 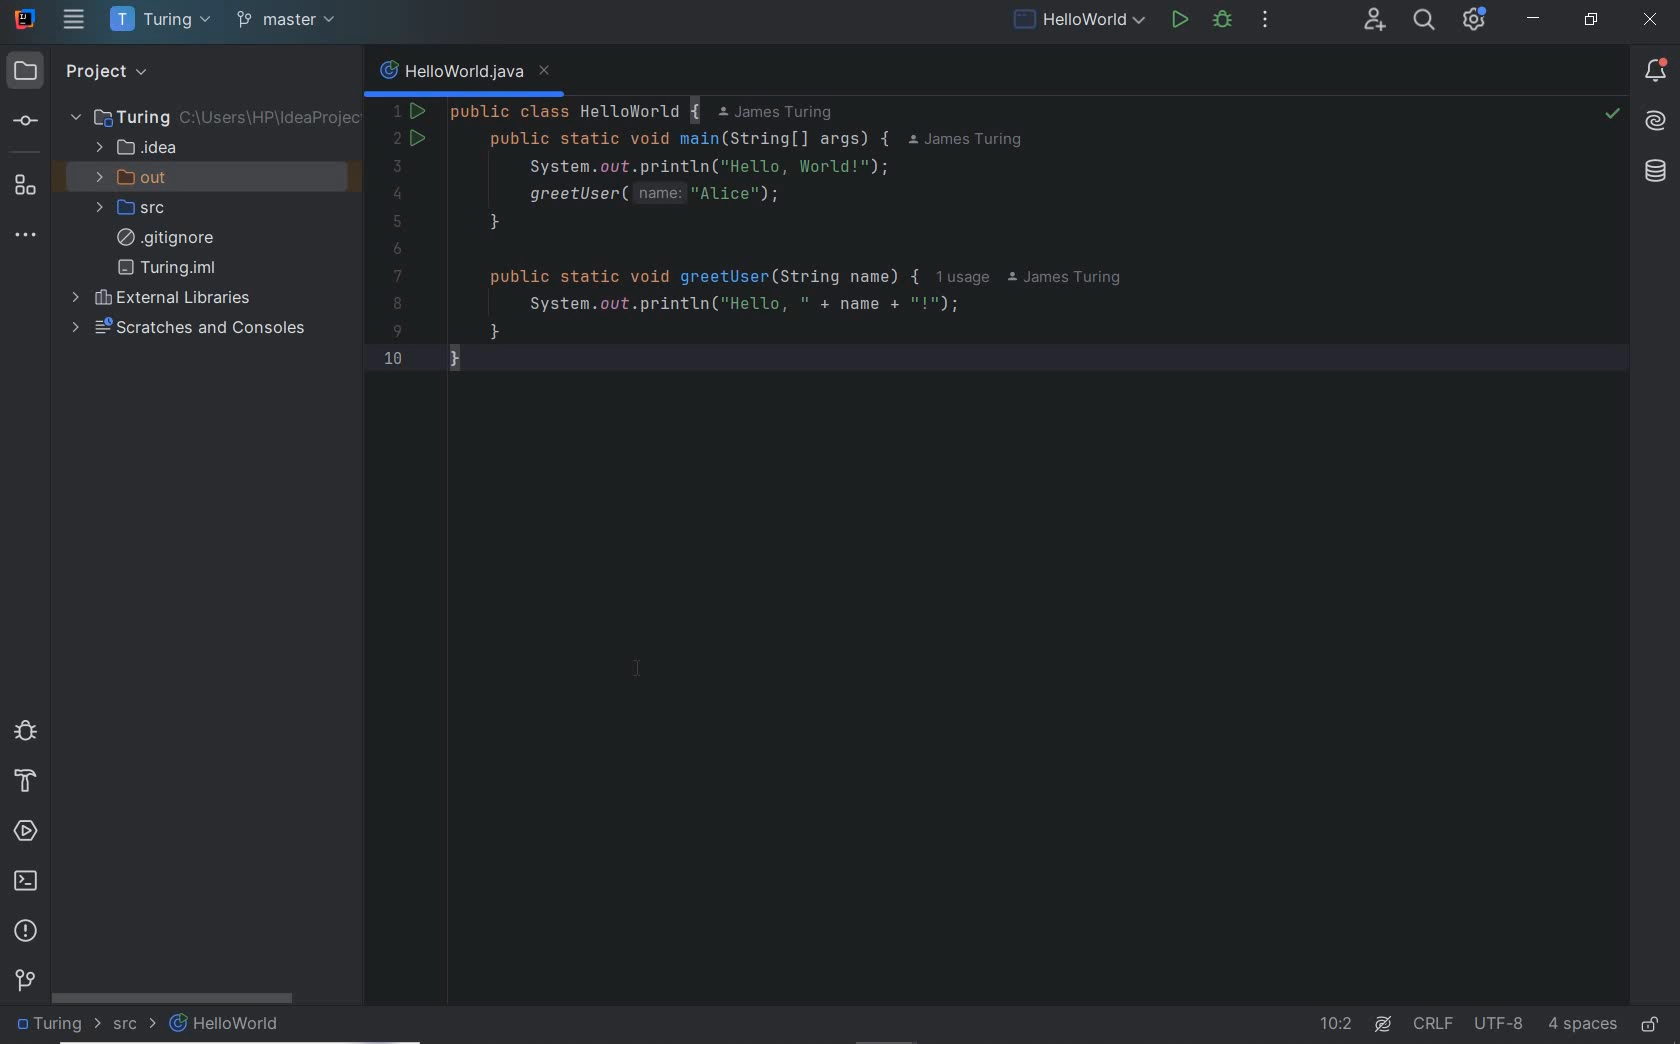 What do you see at coordinates (1080, 19) in the screenshot?
I see `RUN/DEBUG CONFICURATIONS` at bounding box center [1080, 19].